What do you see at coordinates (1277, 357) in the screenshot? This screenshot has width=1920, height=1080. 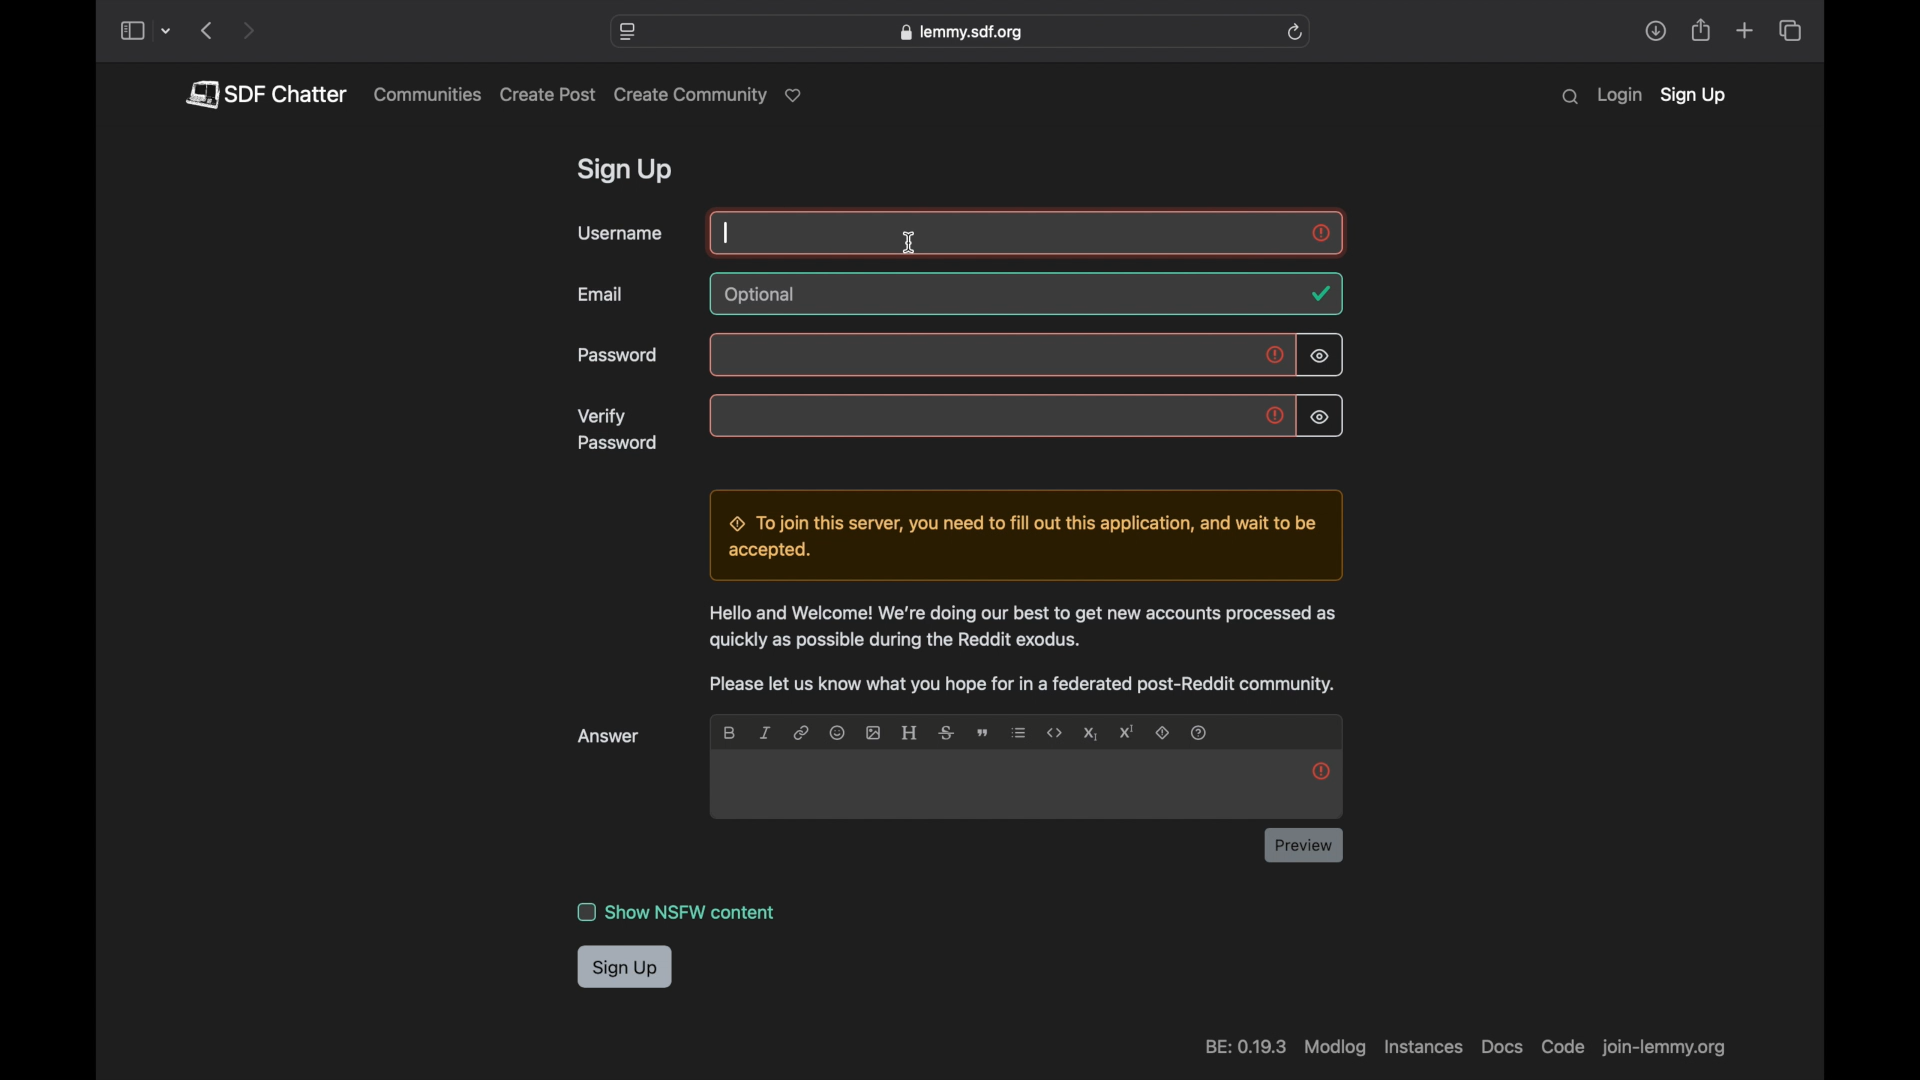 I see `exclamation` at bounding box center [1277, 357].